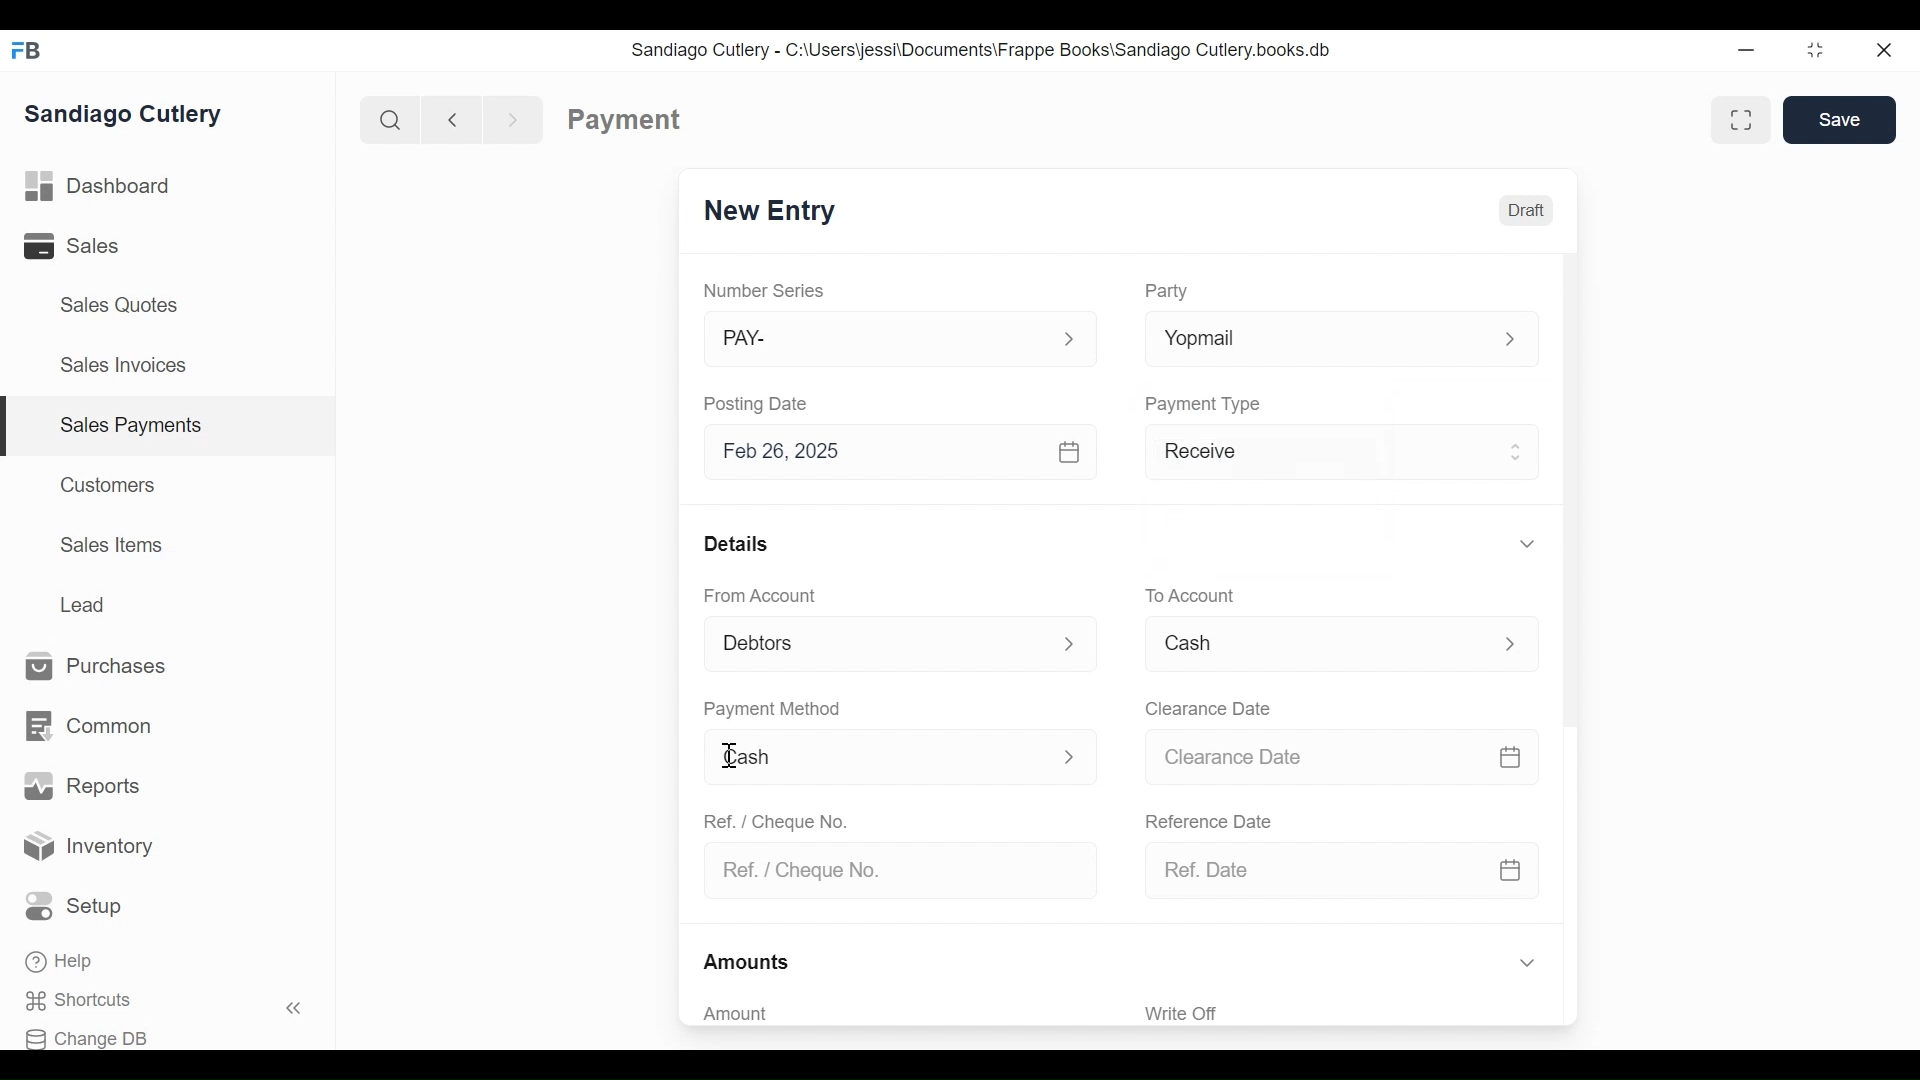 The width and height of the screenshot is (1920, 1080). What do you see at coordinates (86, 246) in the screenshot?
I see `Sales` at bounding box center [86, 246].